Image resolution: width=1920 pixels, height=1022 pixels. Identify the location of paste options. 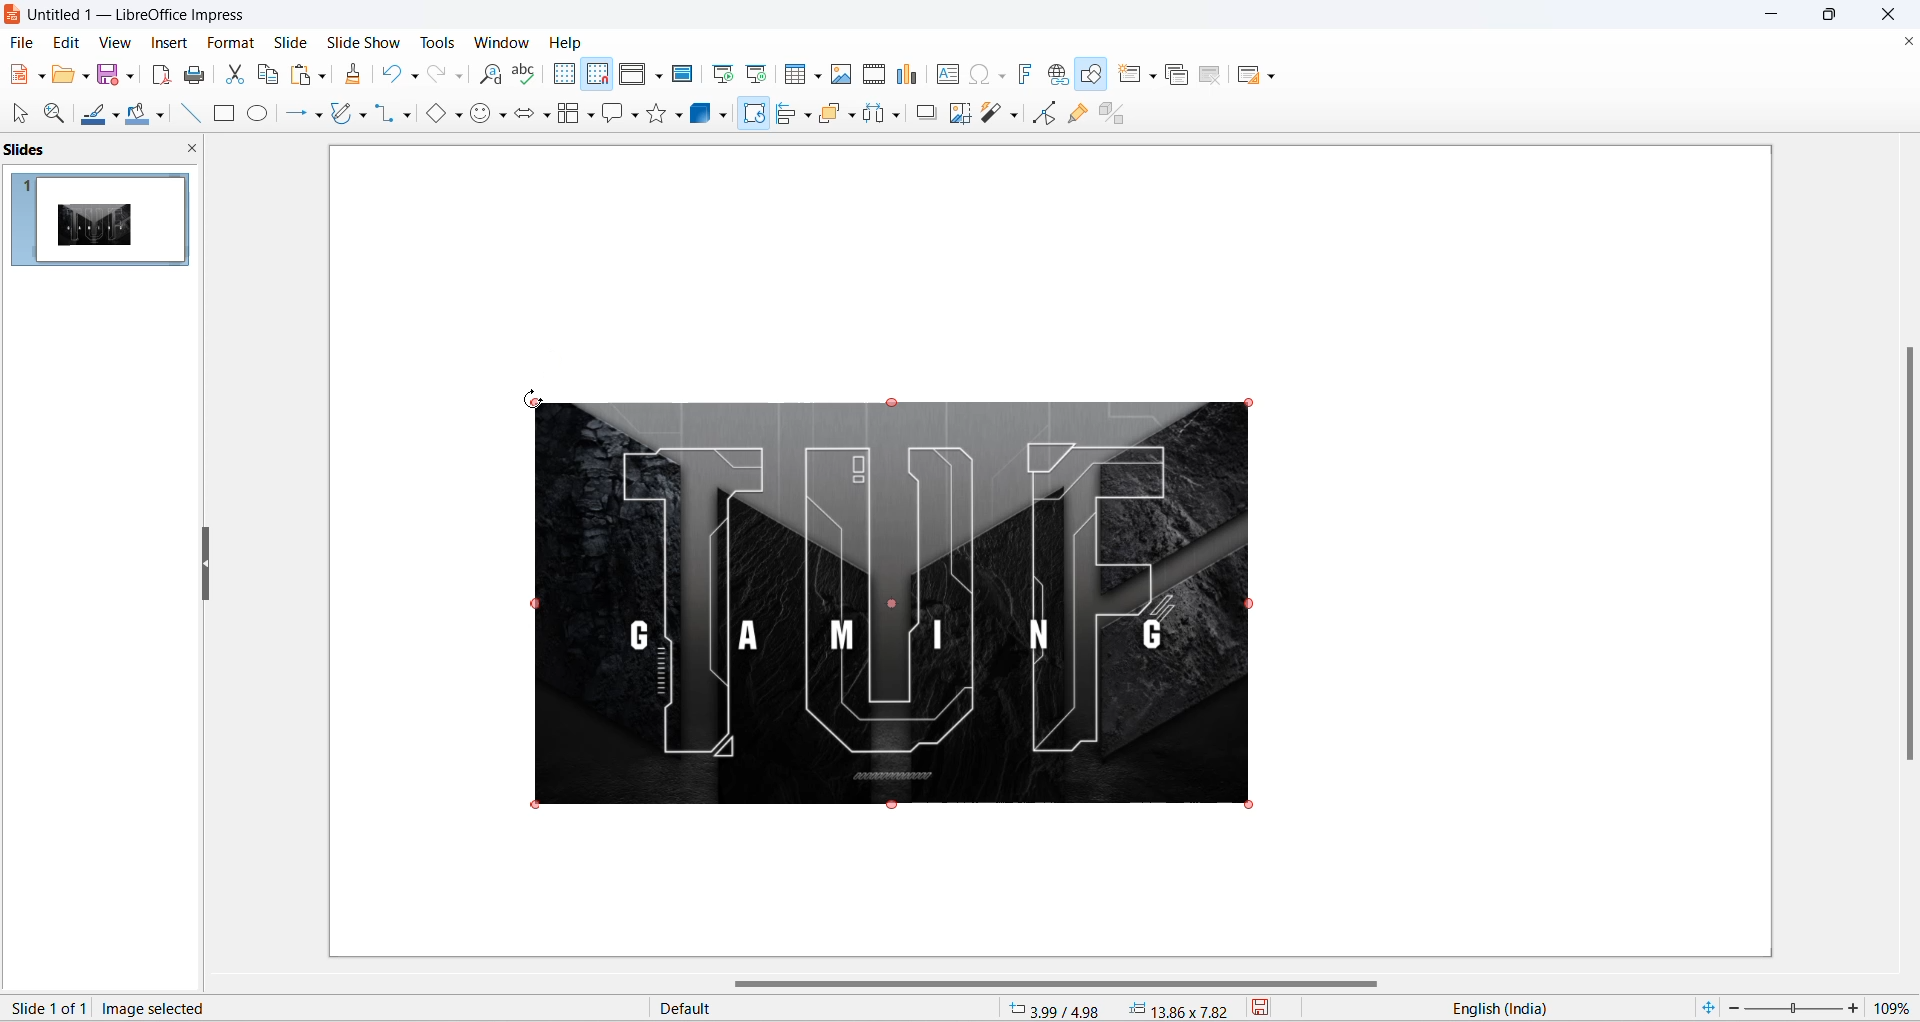
(321, 72).